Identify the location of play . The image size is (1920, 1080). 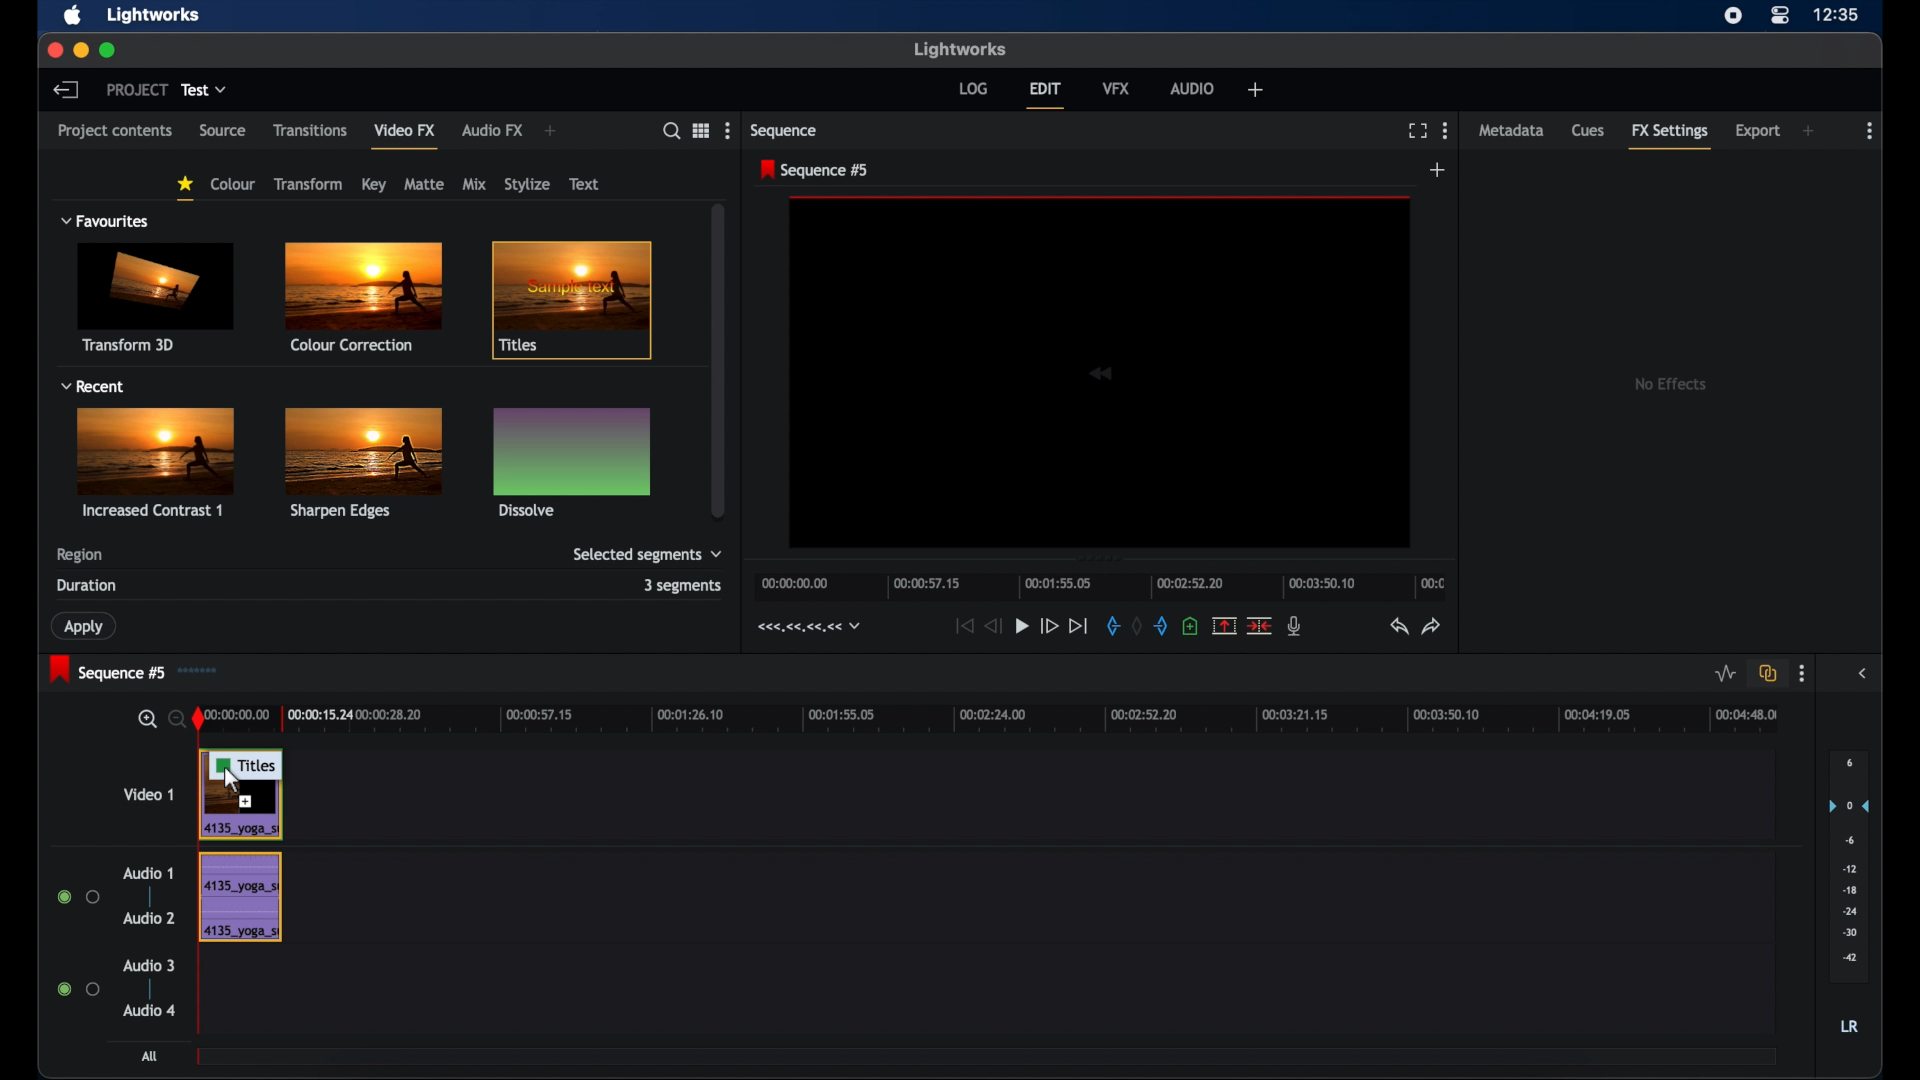
(1022, 626).